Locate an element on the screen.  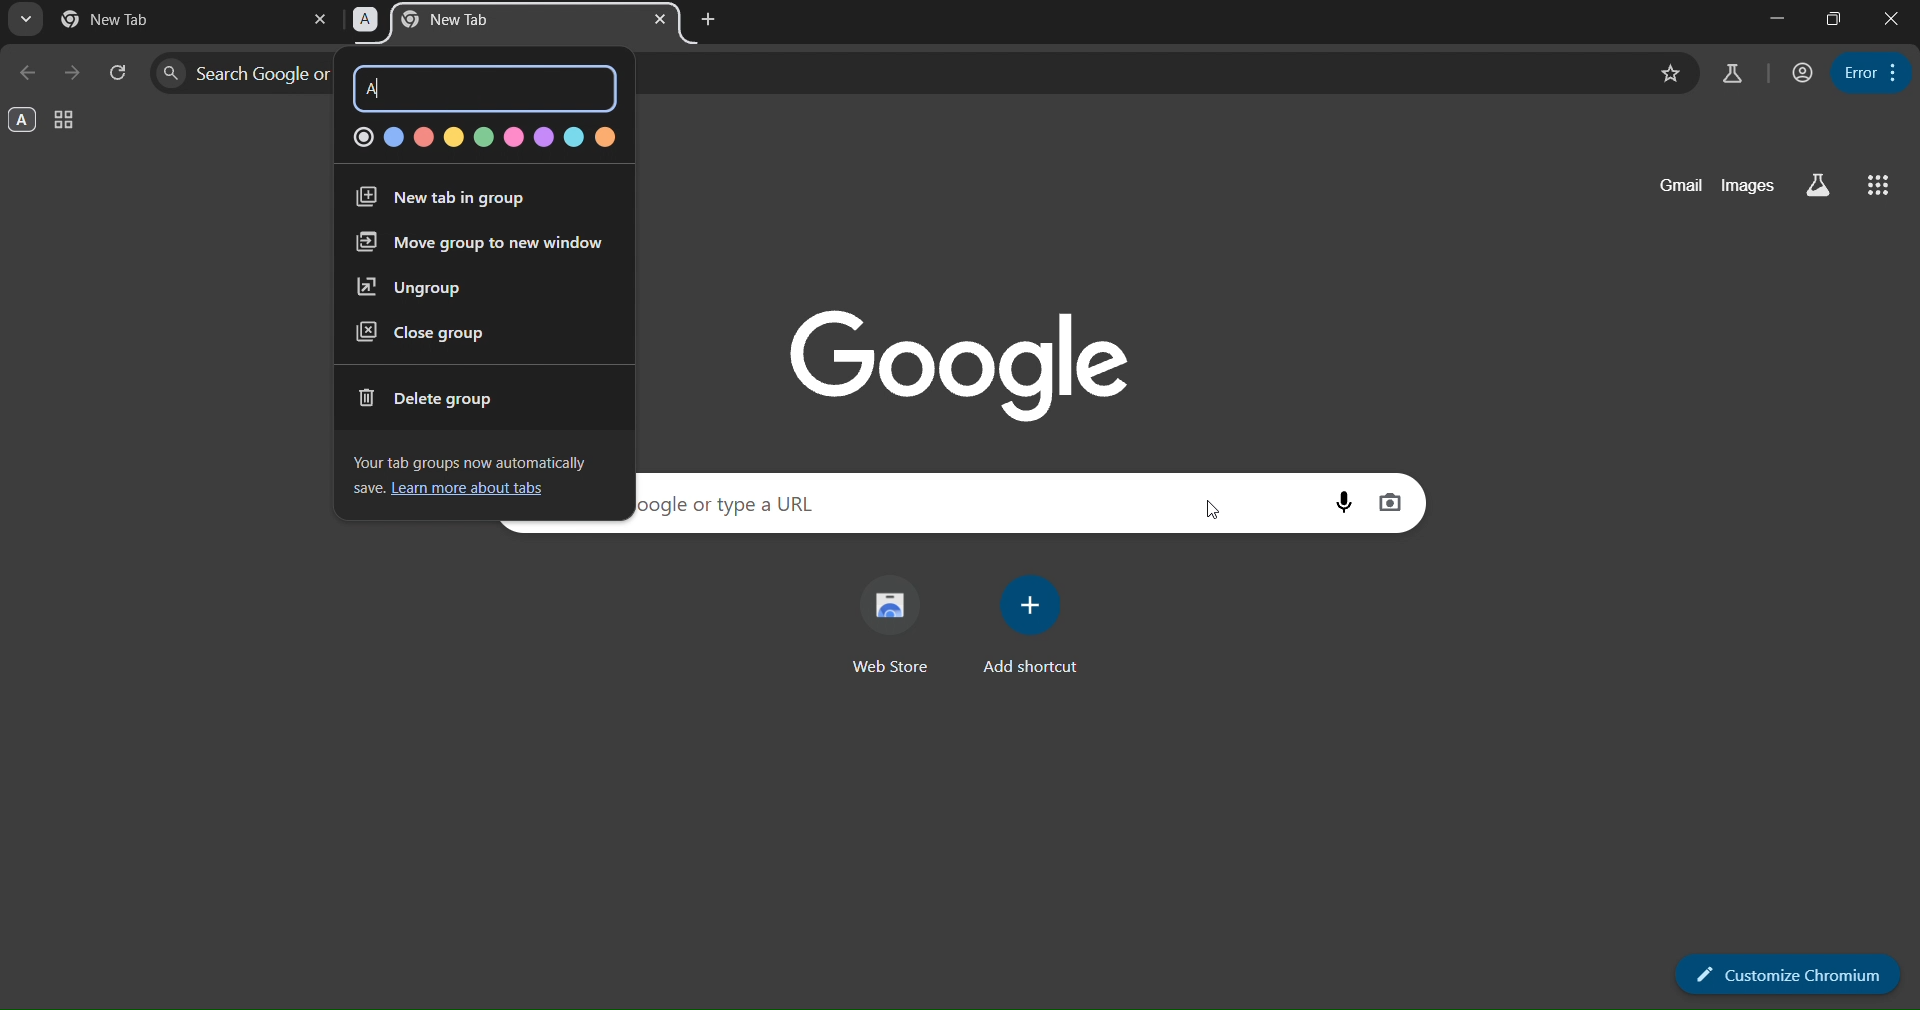
close is located at coordinates (1891, 20).